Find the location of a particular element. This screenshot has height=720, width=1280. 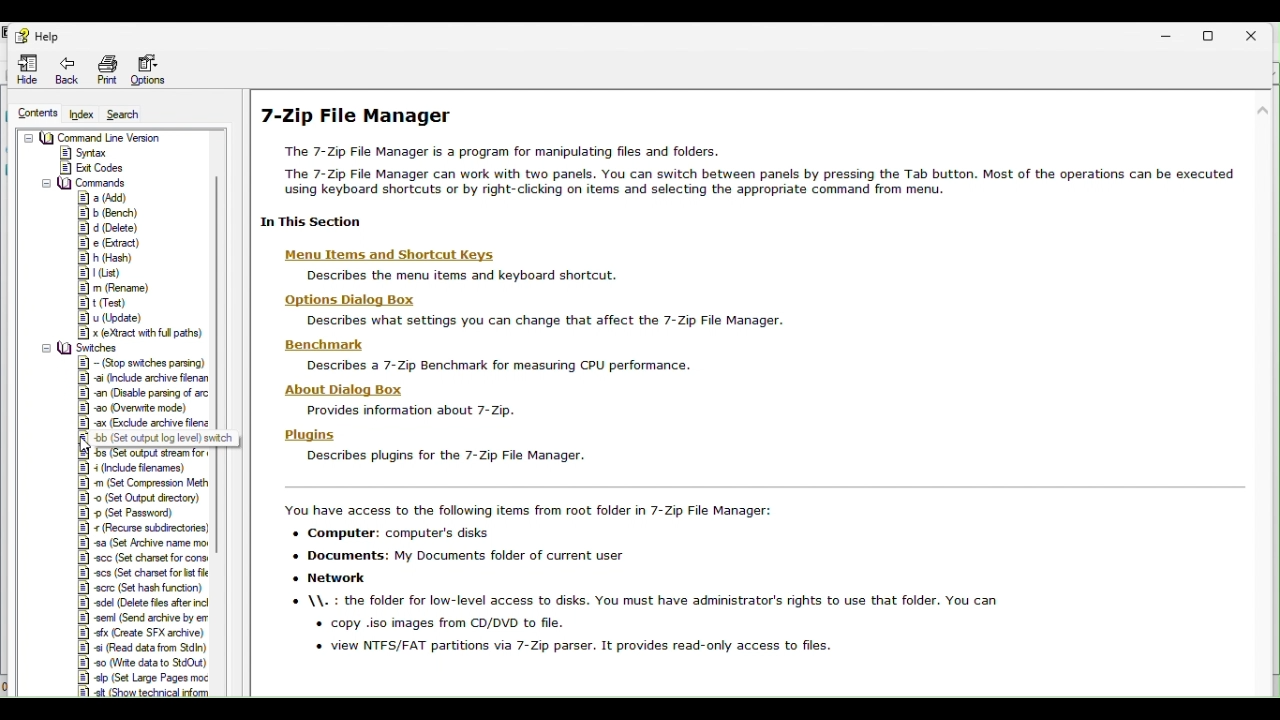

#] an (Disable parsing of arc is located at coordinates (145, 394).